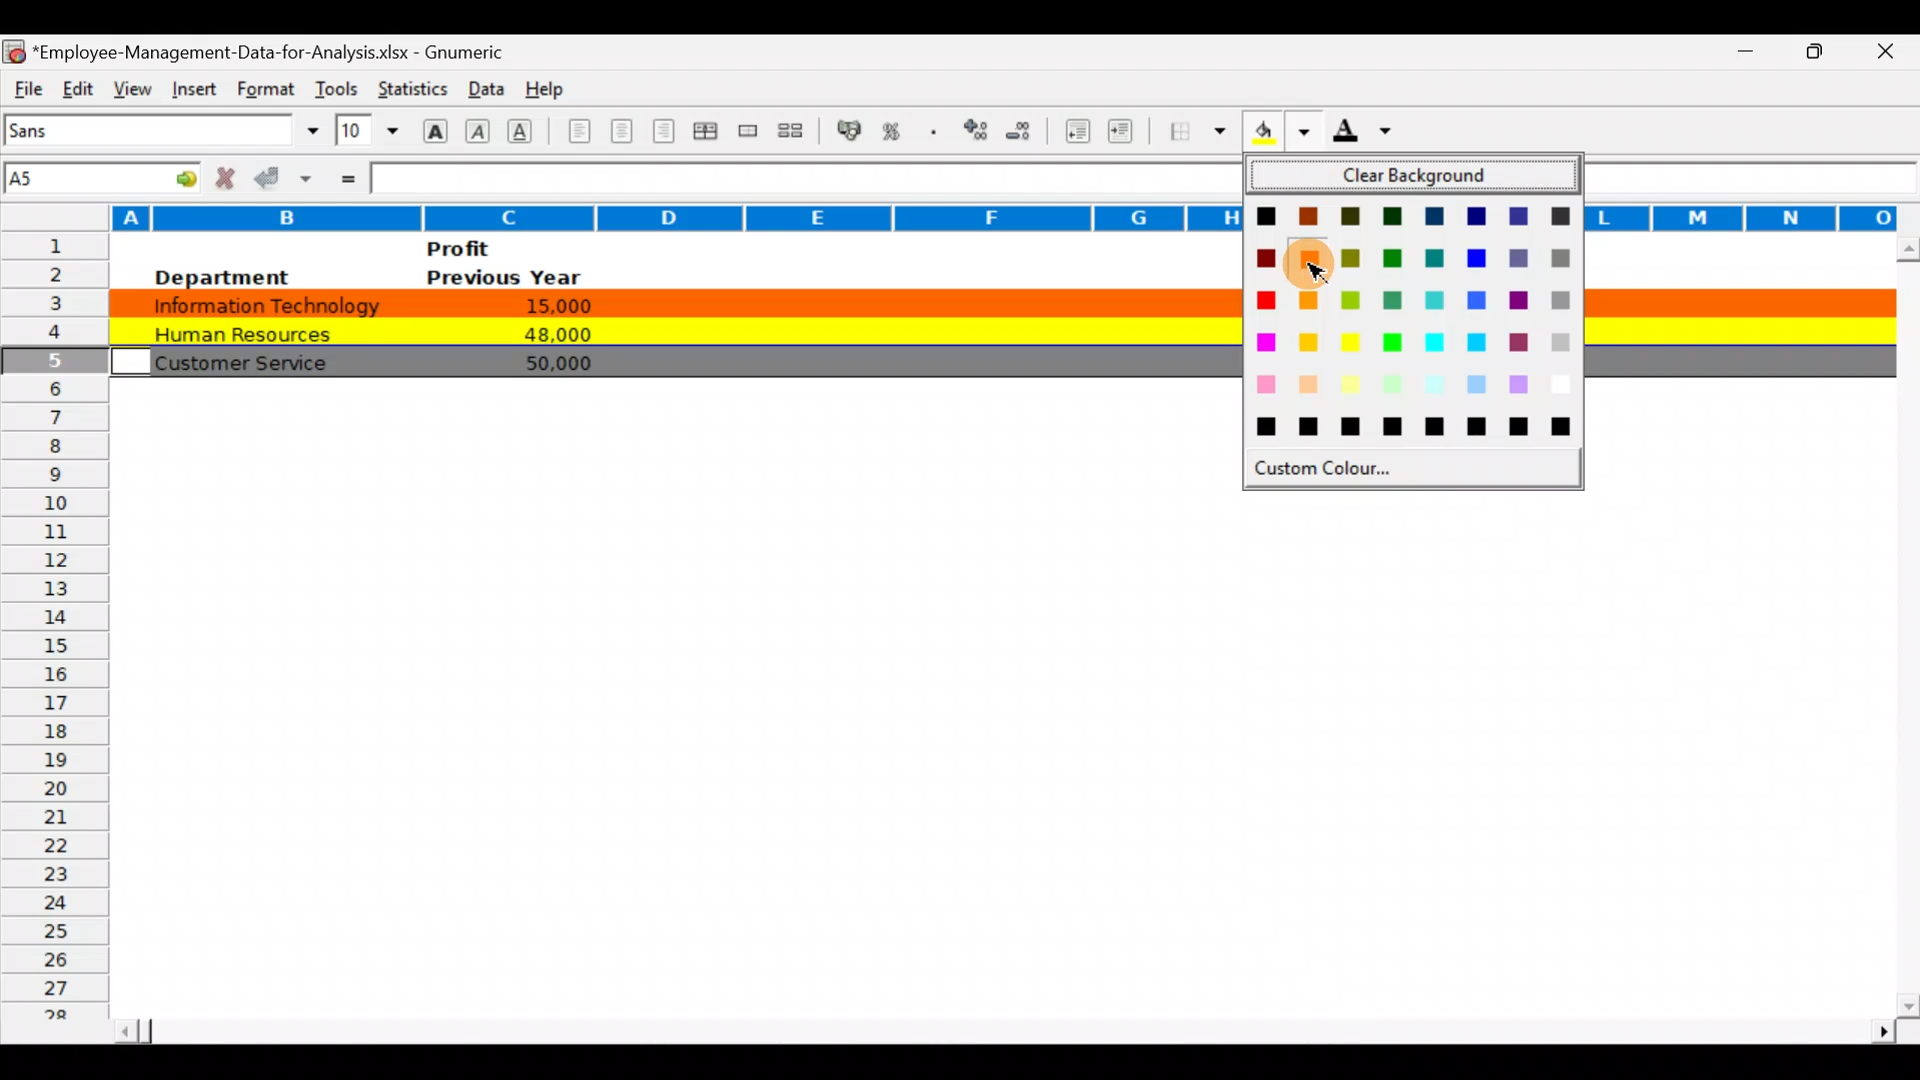 The width and height of the screenshot is (1920, 1080). Describe the element at coordinates (1903, 626) in the screenshot. I see `Scroll bar` at that location.